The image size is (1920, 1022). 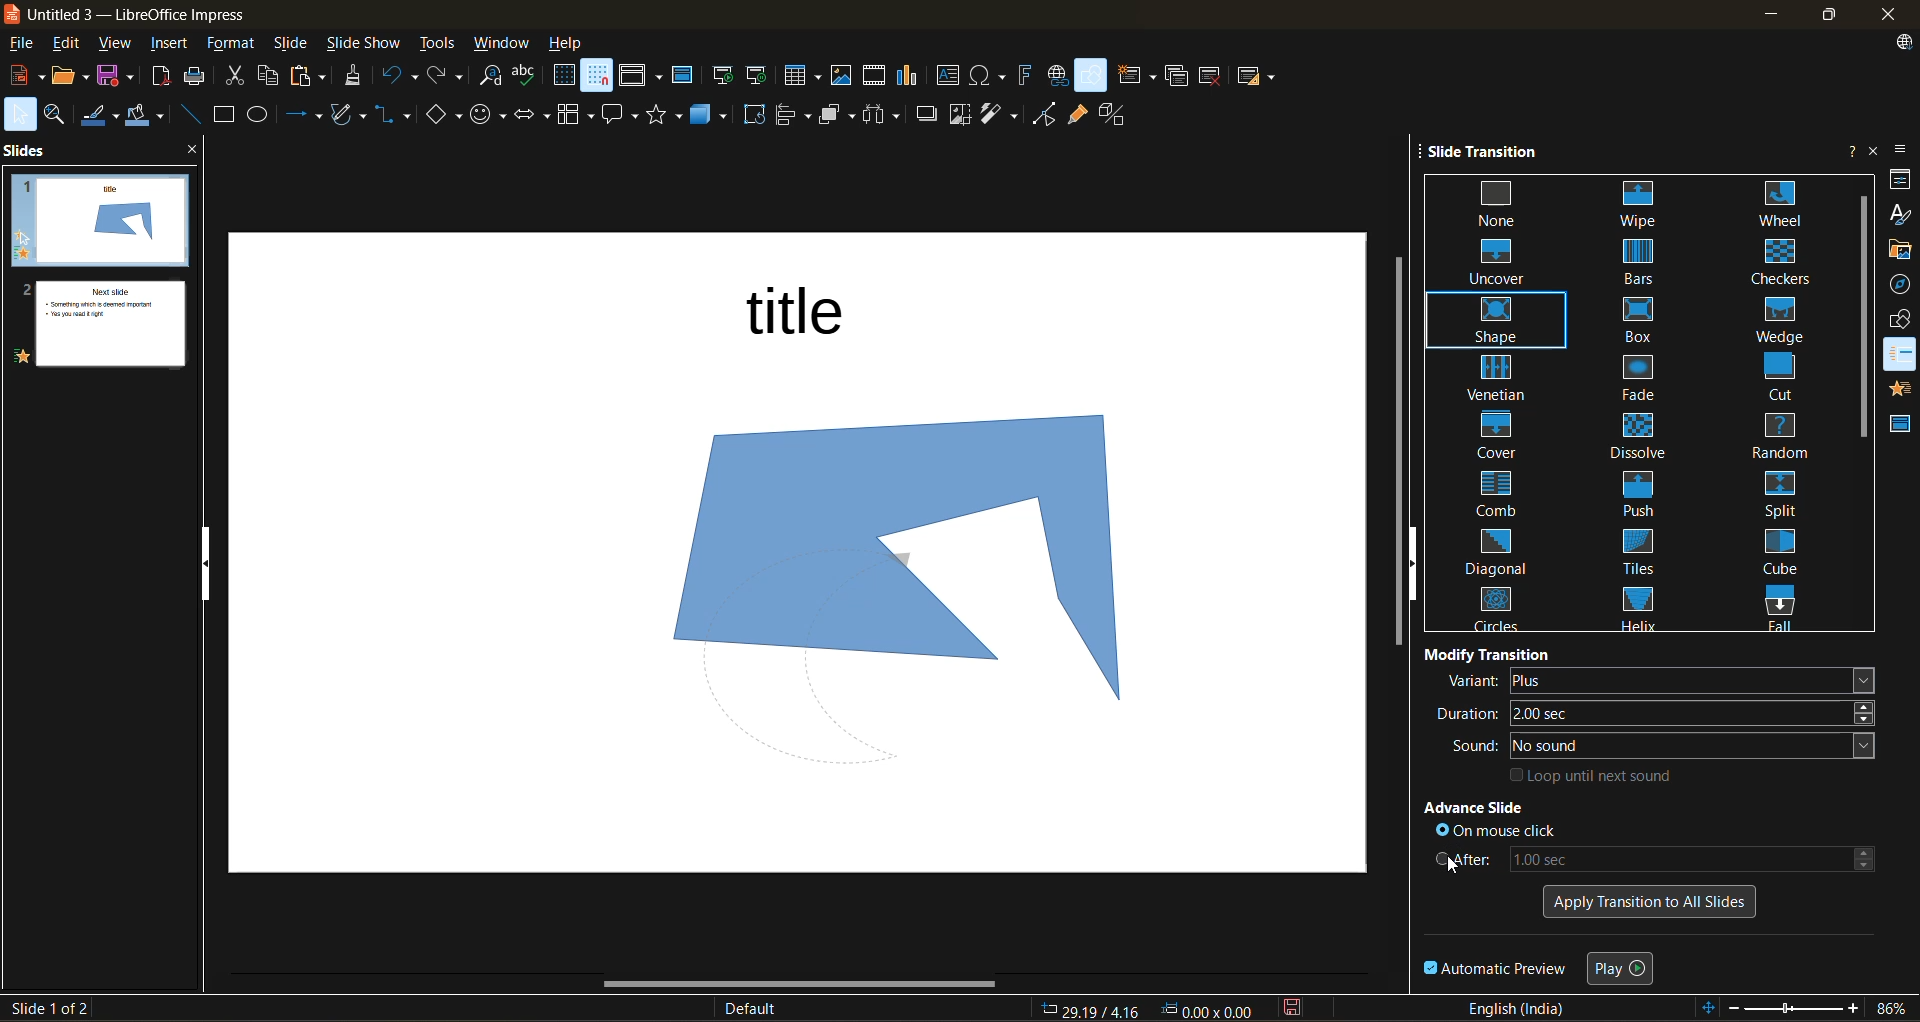 I want to click on slides, so click(x=94, y=273).